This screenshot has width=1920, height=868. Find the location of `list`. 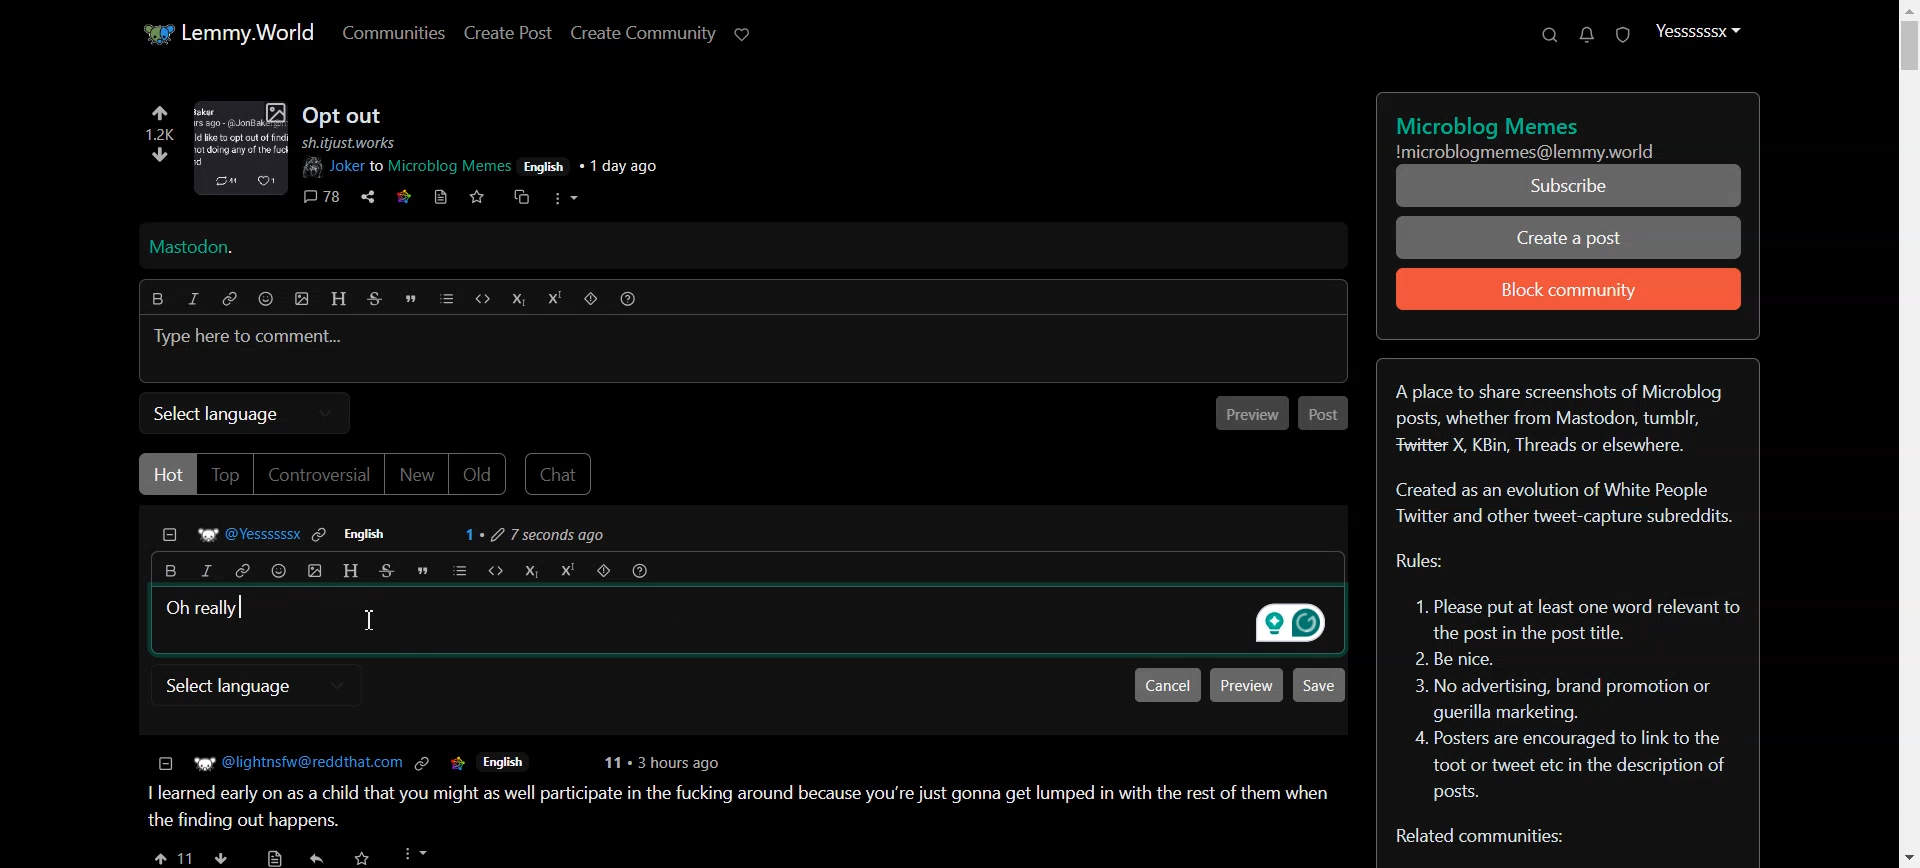

list is located at coordinates (447, 298).